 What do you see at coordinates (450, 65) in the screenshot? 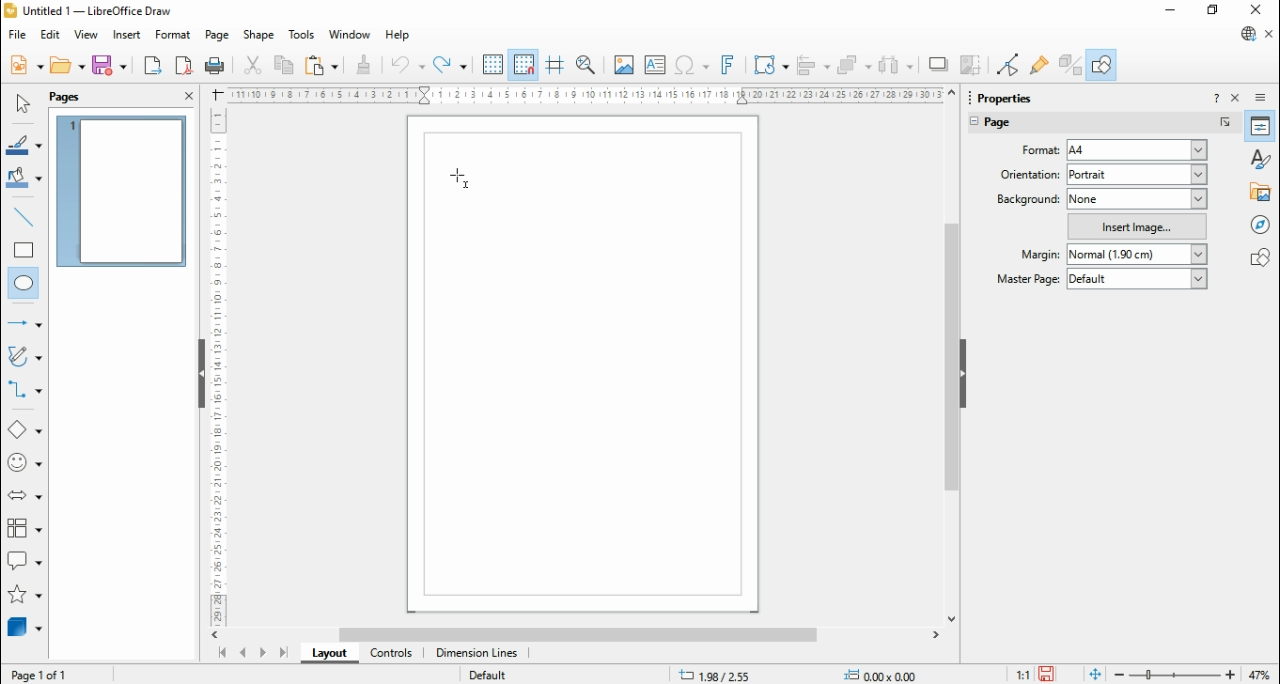
I see `redo` at bounding box center [450, 65].